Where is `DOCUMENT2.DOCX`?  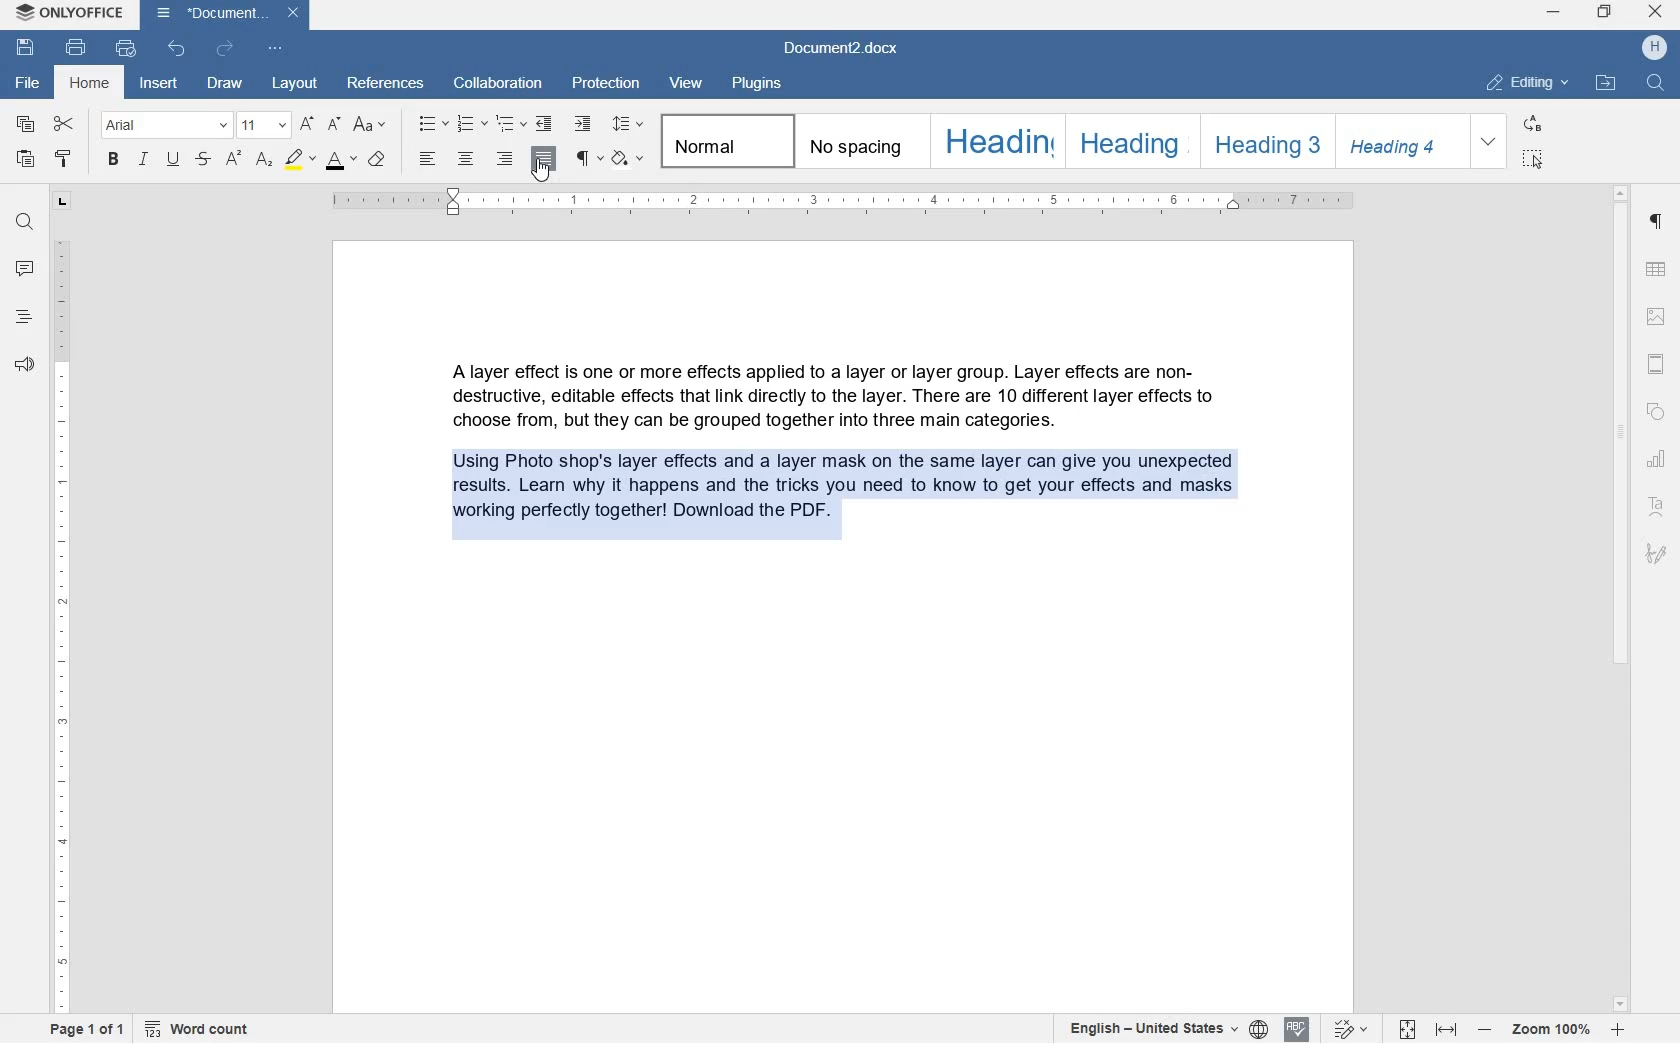
DOCUMENT2.DOCX is located at coordinates (845, 49).